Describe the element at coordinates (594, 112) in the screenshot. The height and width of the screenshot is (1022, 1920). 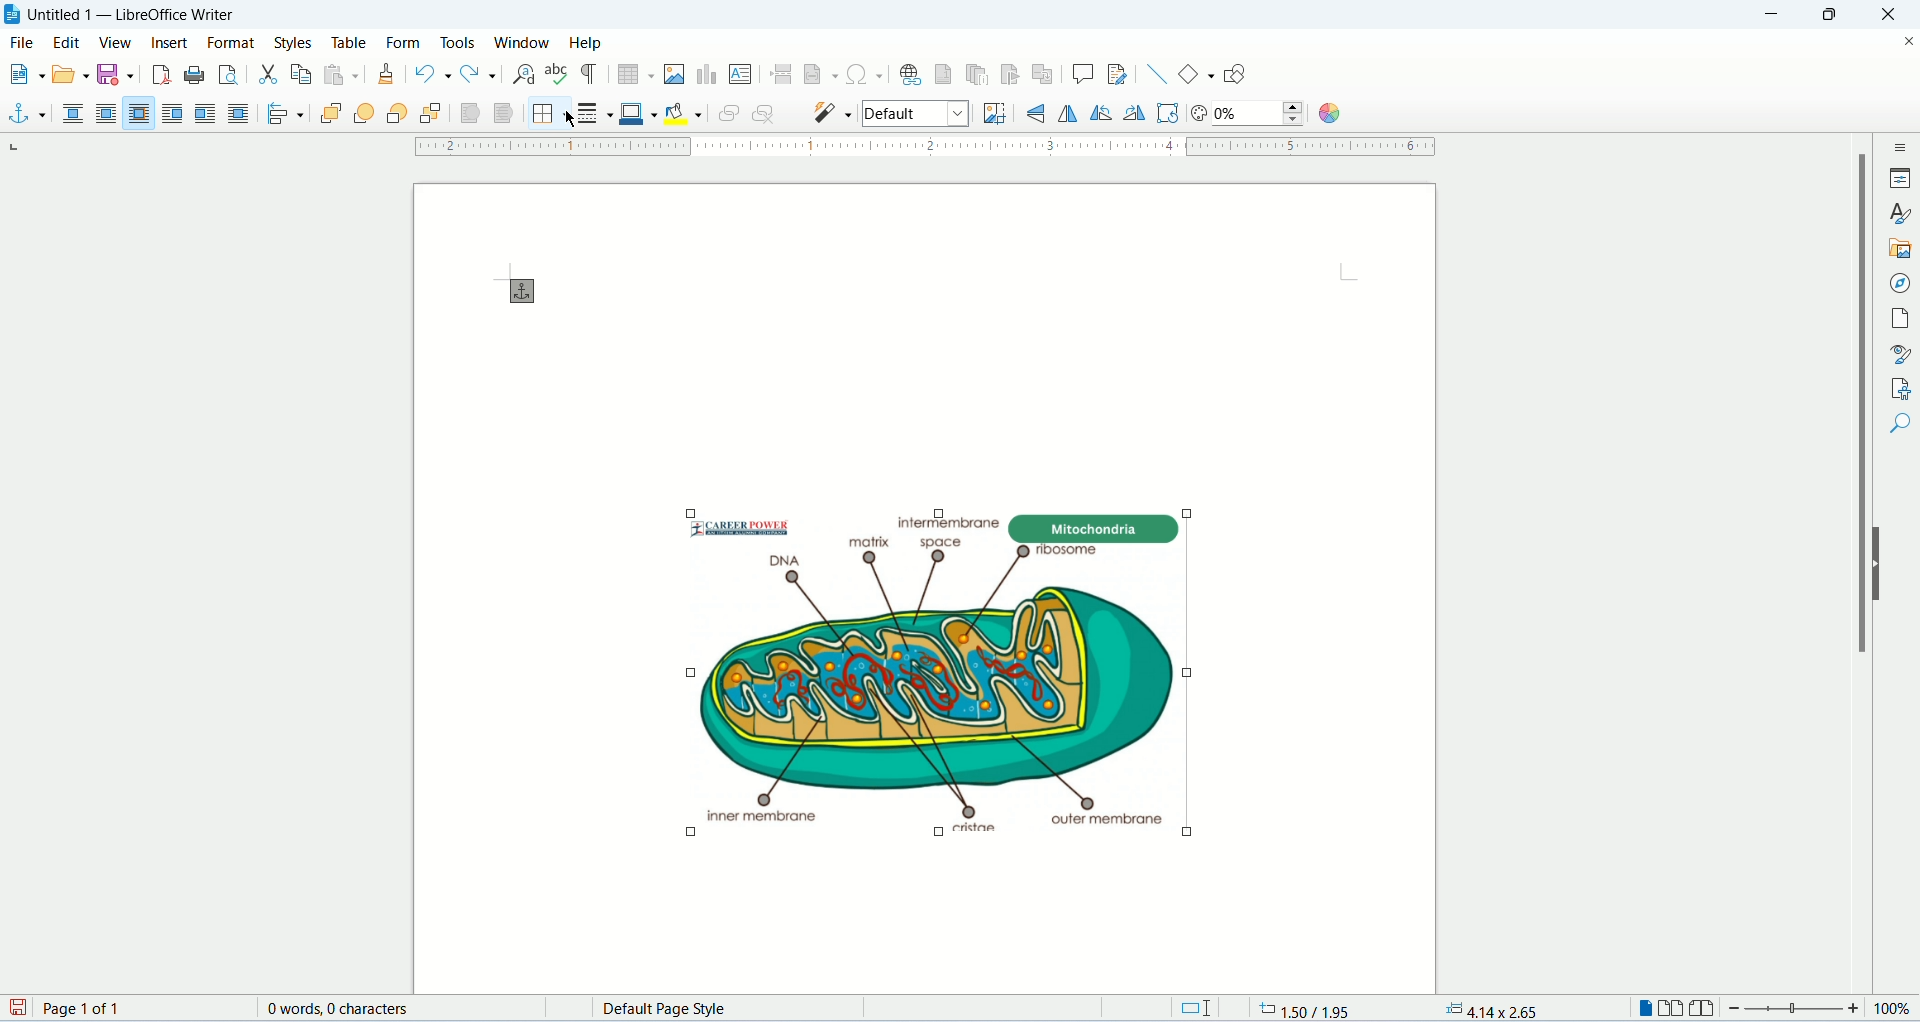
I see `border style` at that location.